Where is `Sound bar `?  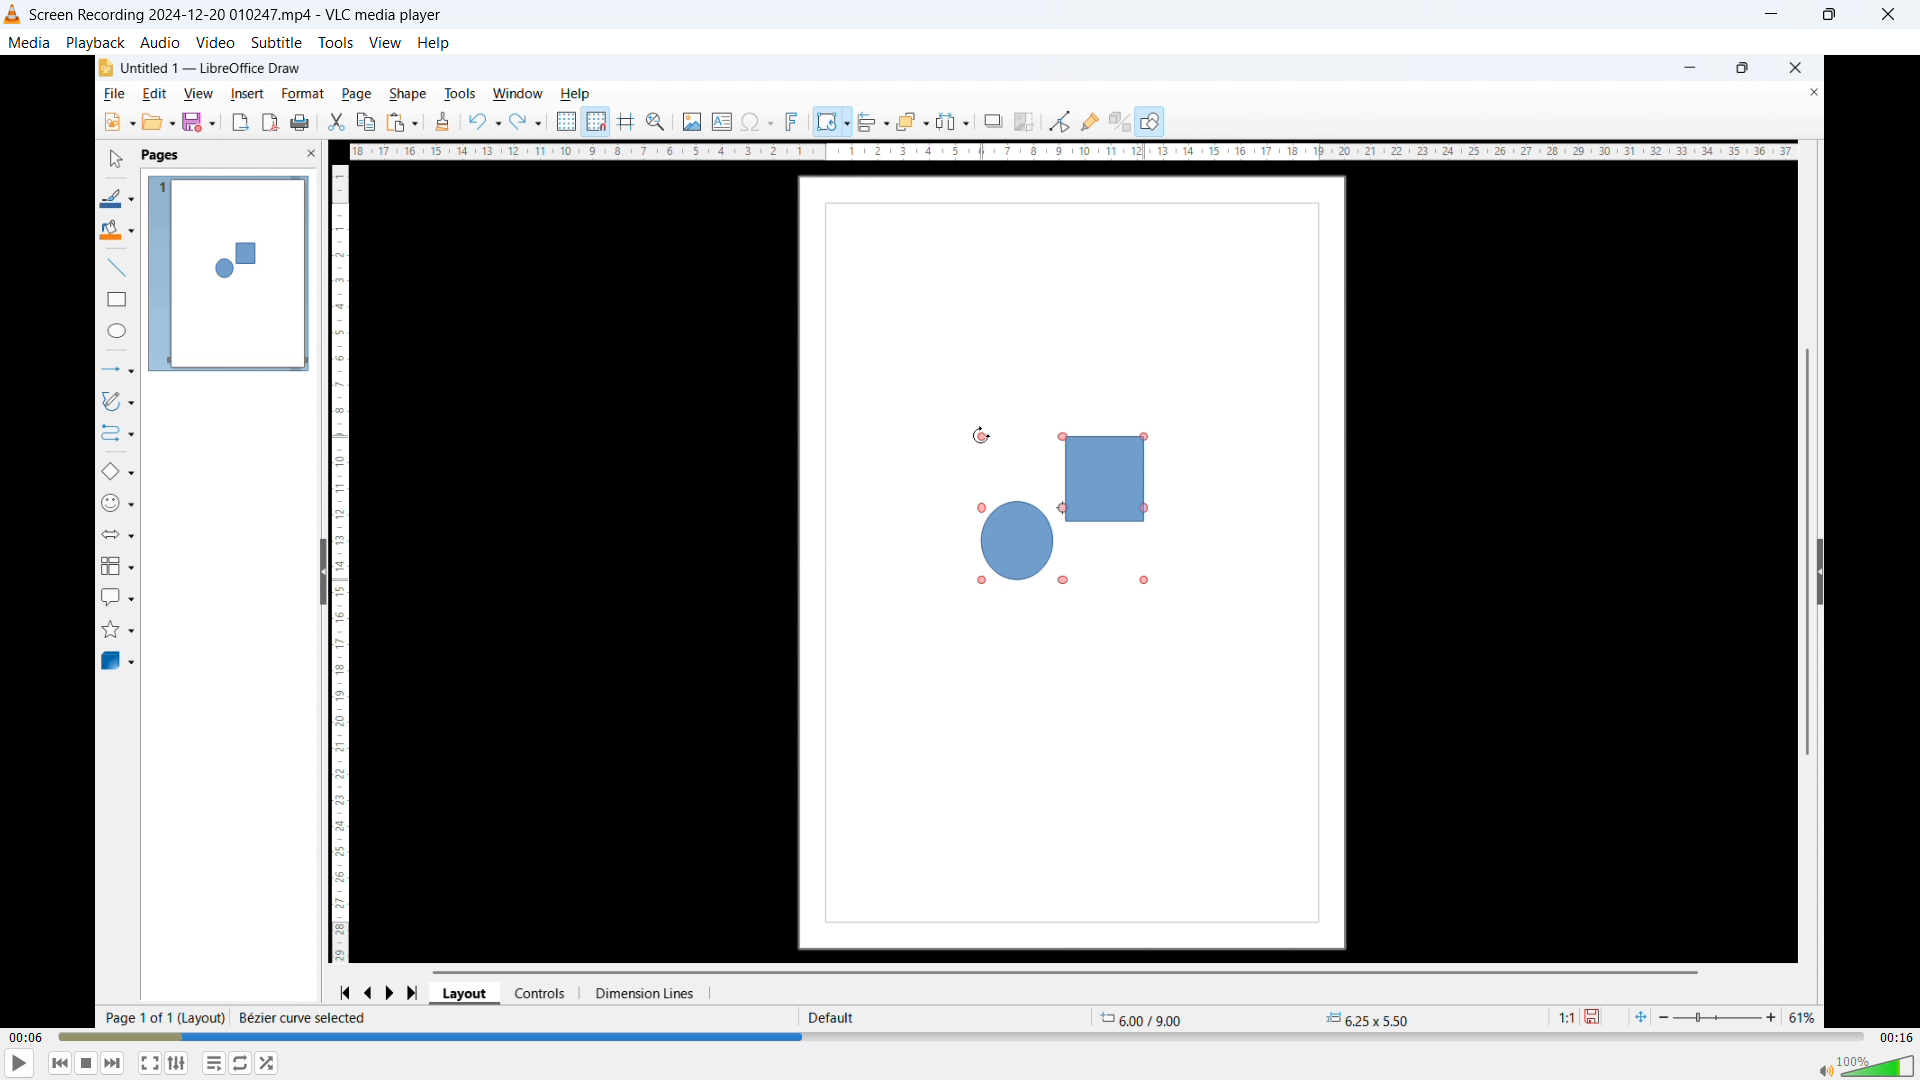
Sound bar  is located at coordinates (1861, 1066).